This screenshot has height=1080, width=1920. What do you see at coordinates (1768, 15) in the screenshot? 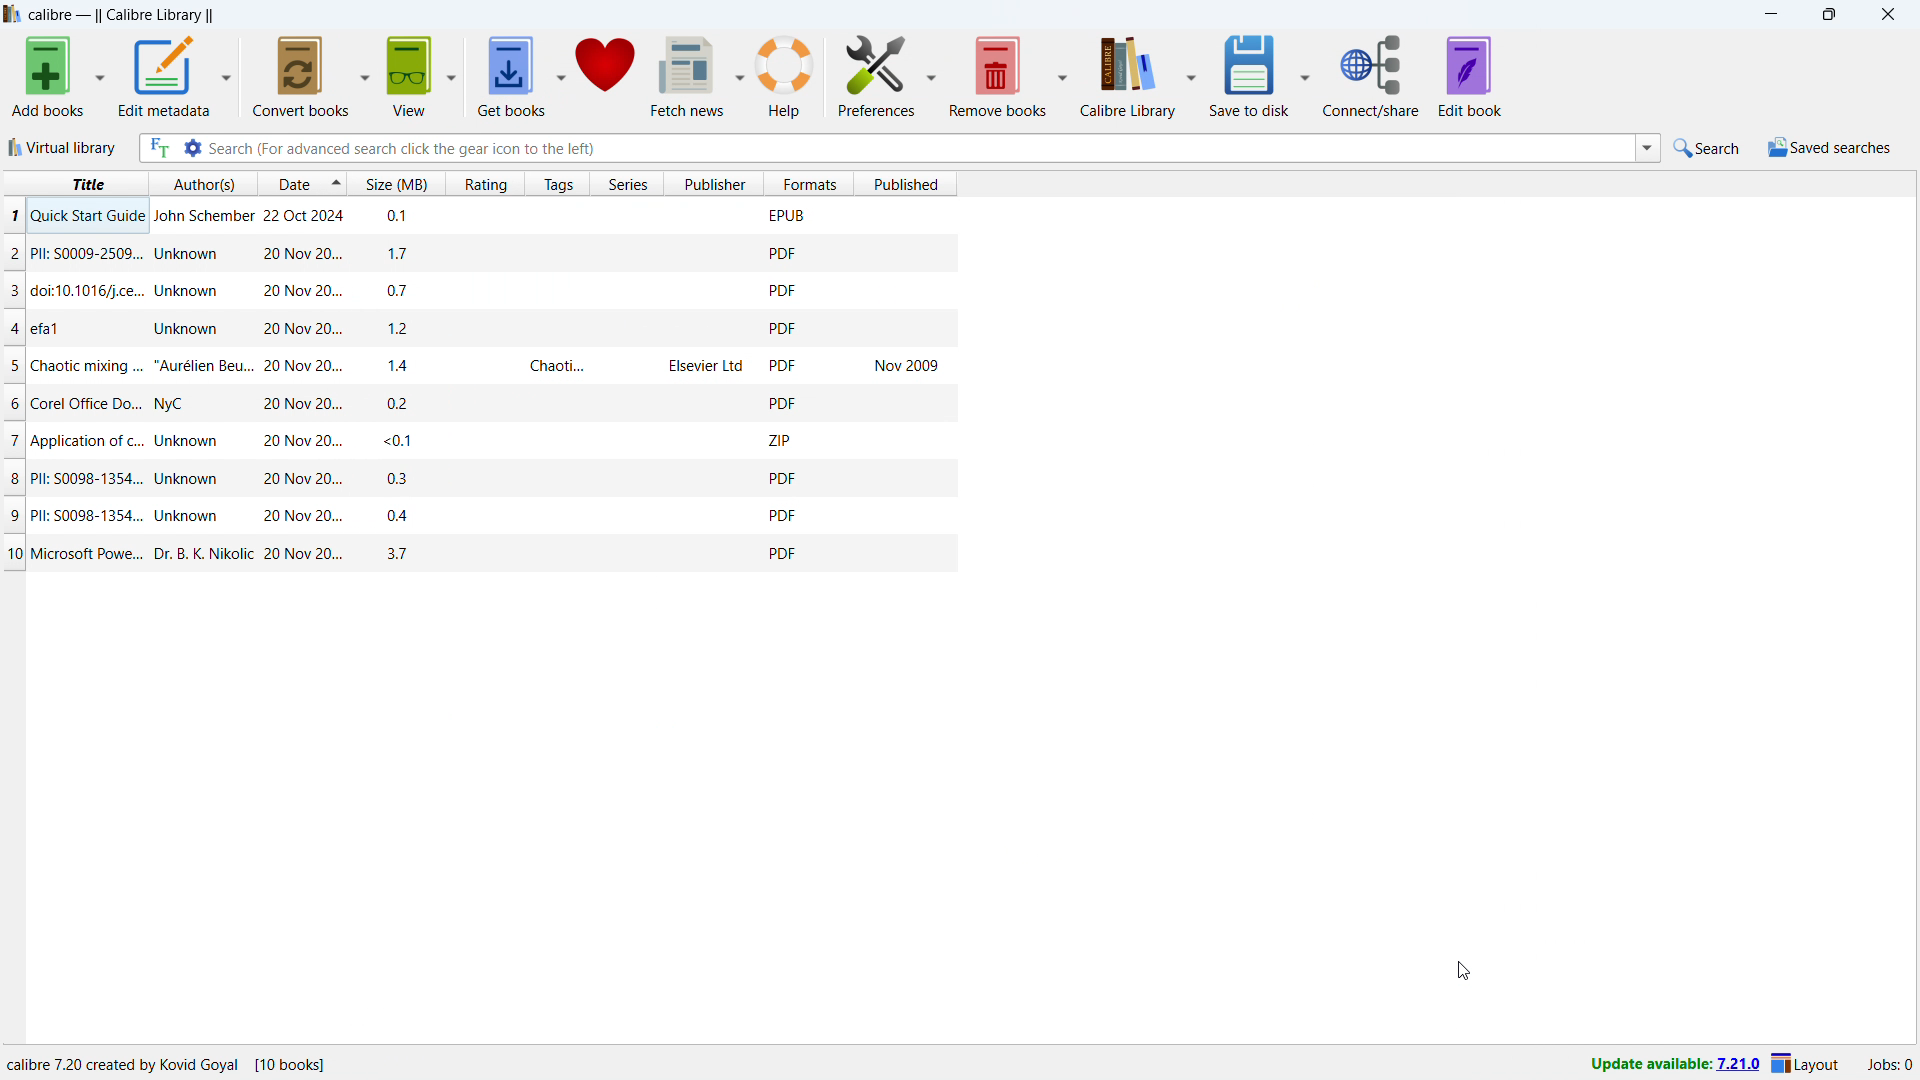
I see `minimize` at bounding box center [1768, 15].